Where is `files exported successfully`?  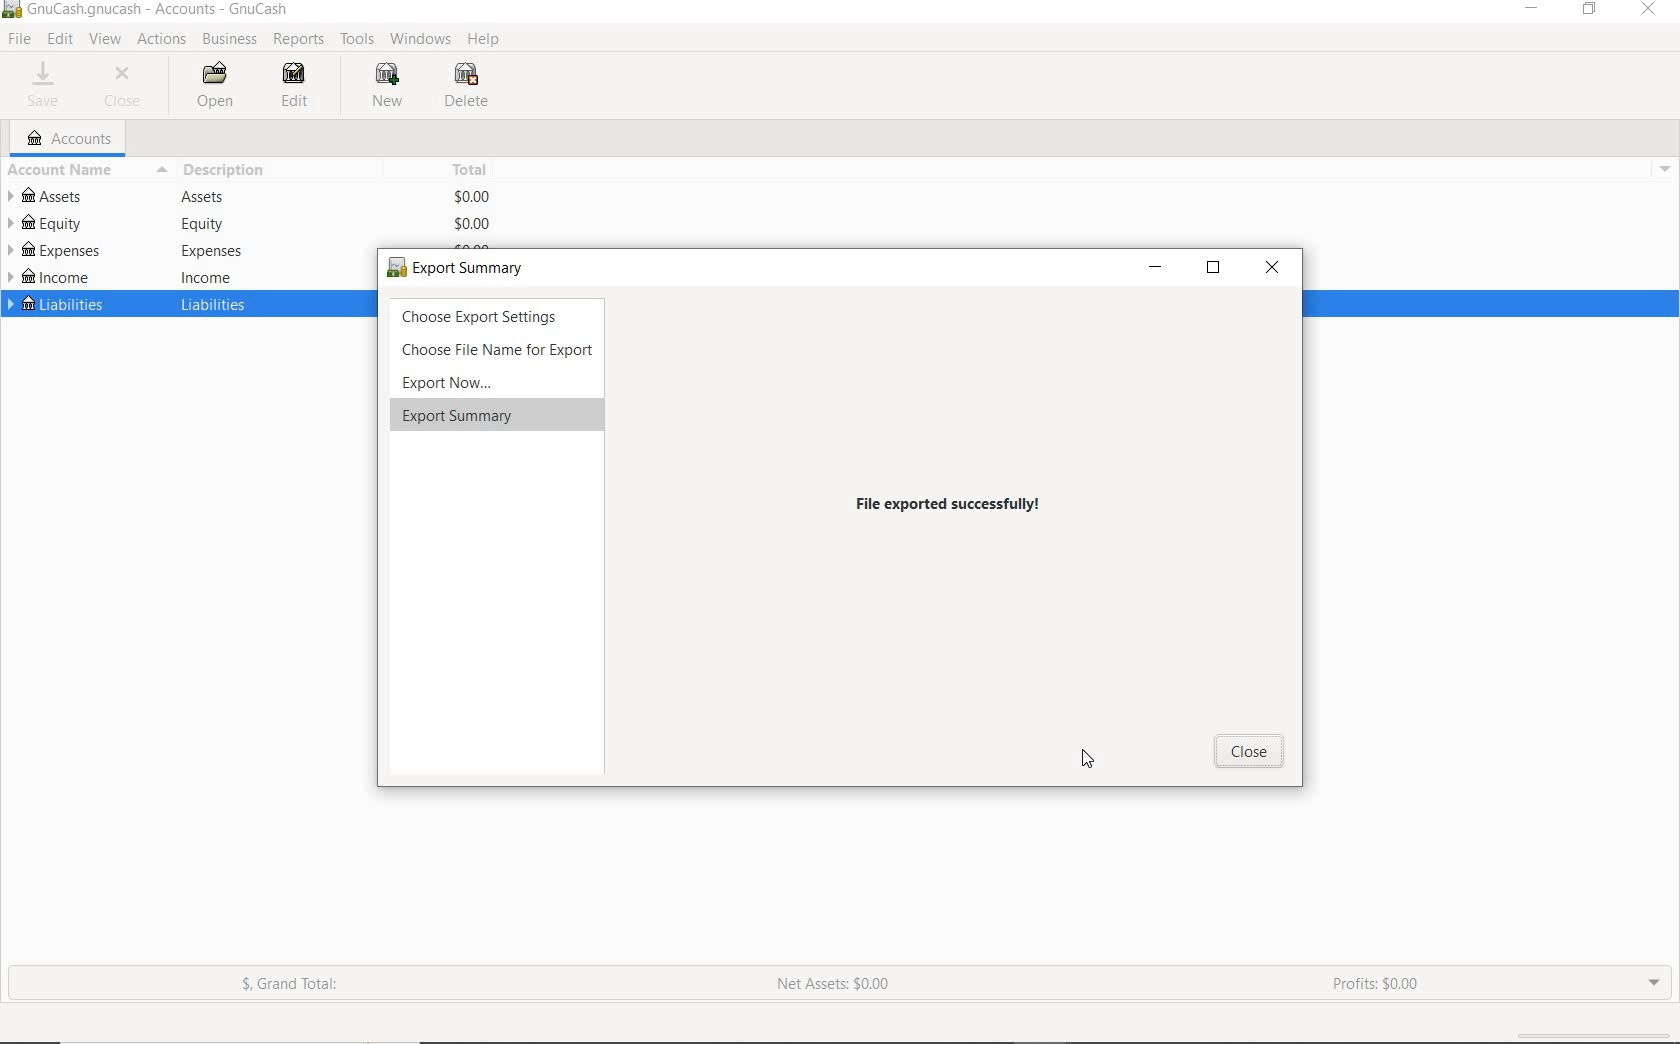 files exported successfully is located at coordinates (950, 504).